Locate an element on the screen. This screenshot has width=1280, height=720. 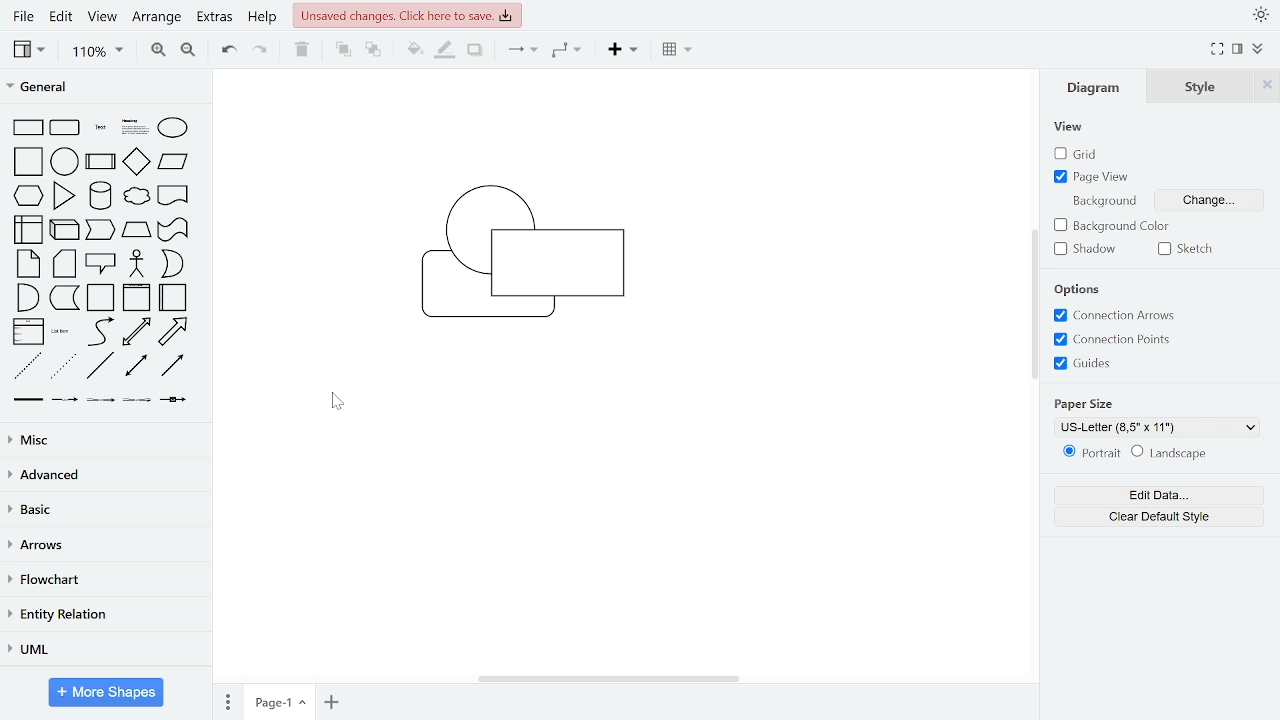
delete is located at coordinates (302, 53).